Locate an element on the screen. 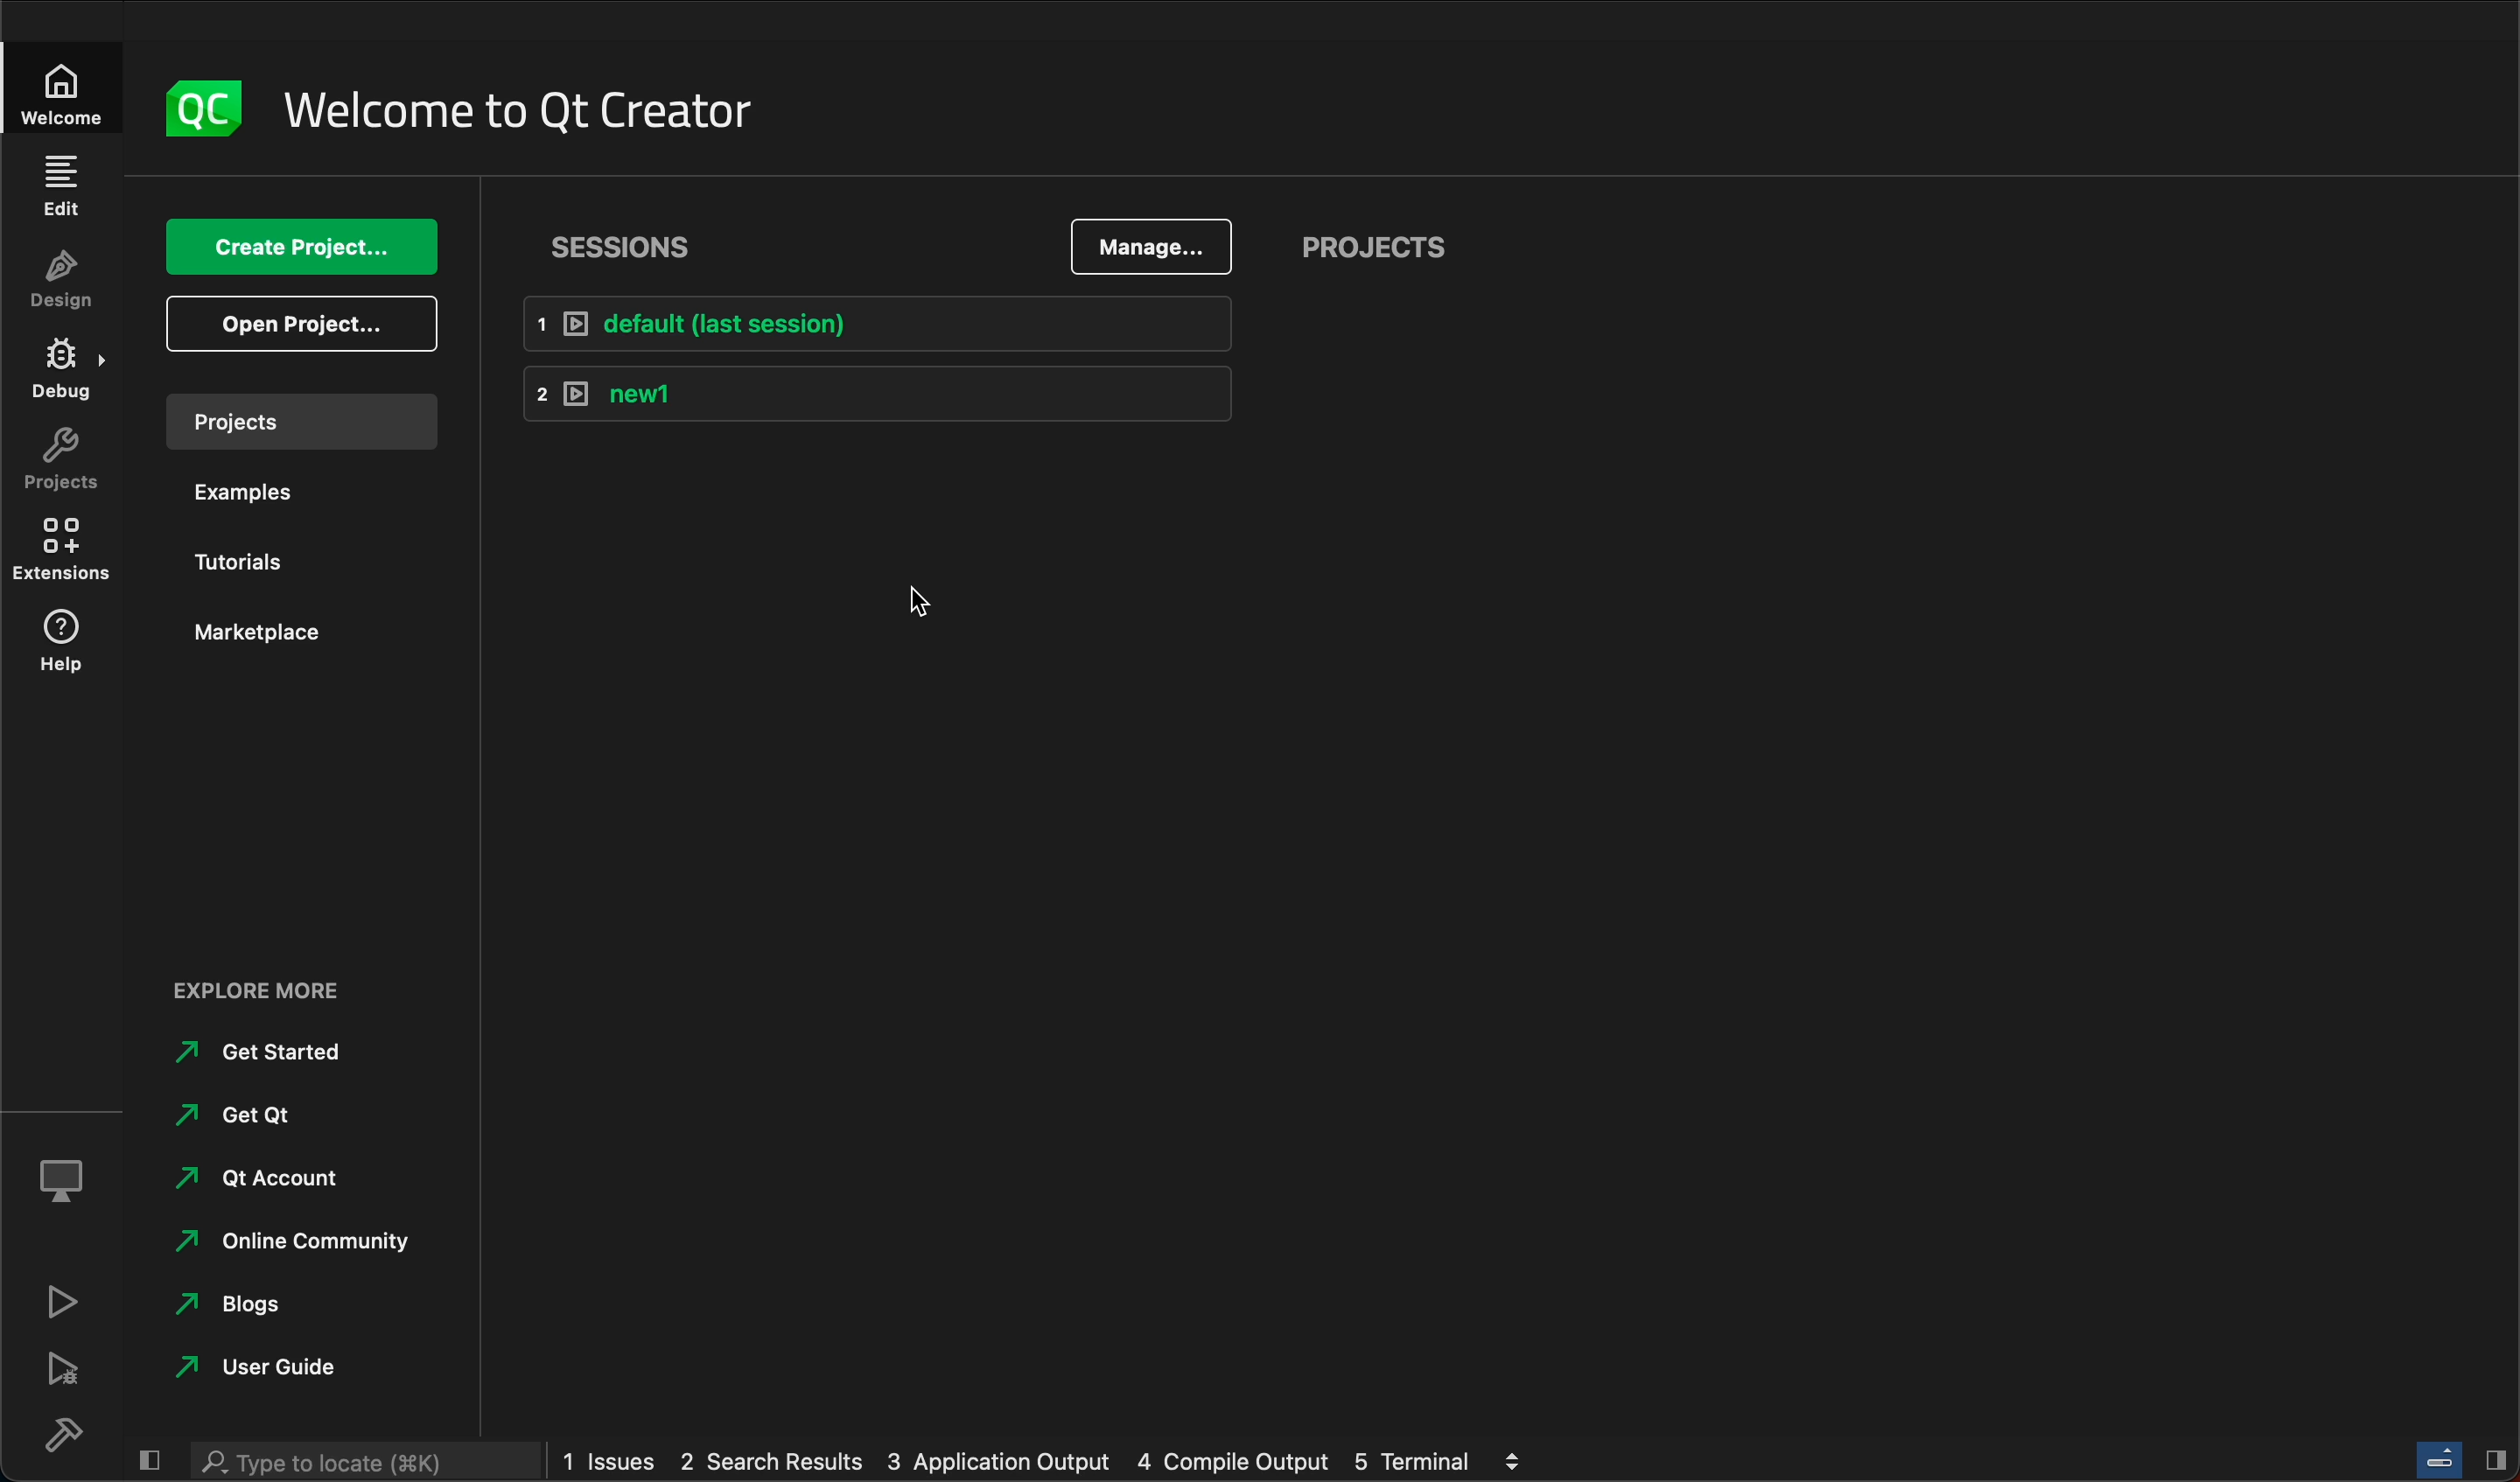 The height and width of the screenshot is (1482, 2520). edit is located at coordinates (60, 185).